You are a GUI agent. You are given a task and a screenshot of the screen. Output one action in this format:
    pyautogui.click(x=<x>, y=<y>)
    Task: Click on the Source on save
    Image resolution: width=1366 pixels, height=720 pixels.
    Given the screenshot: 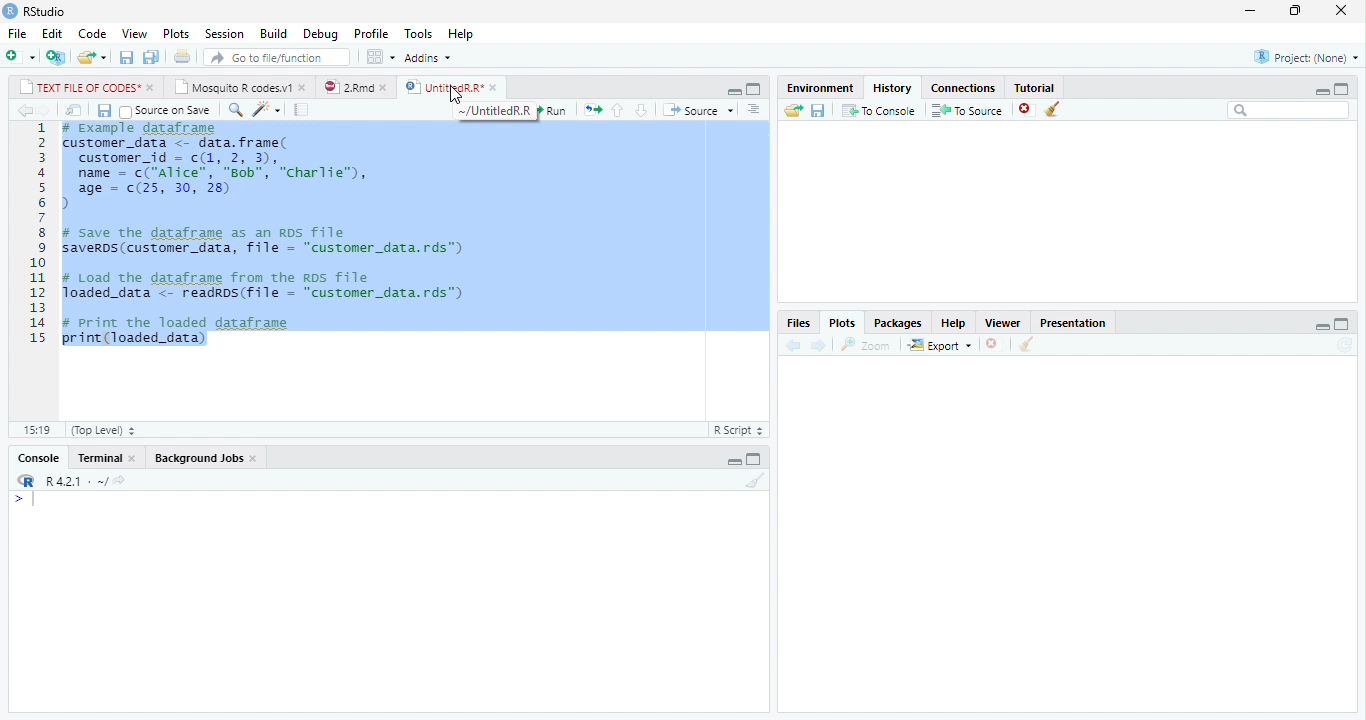 What is the action you would take?
    pyautogui.click(x=167, y=111)
    